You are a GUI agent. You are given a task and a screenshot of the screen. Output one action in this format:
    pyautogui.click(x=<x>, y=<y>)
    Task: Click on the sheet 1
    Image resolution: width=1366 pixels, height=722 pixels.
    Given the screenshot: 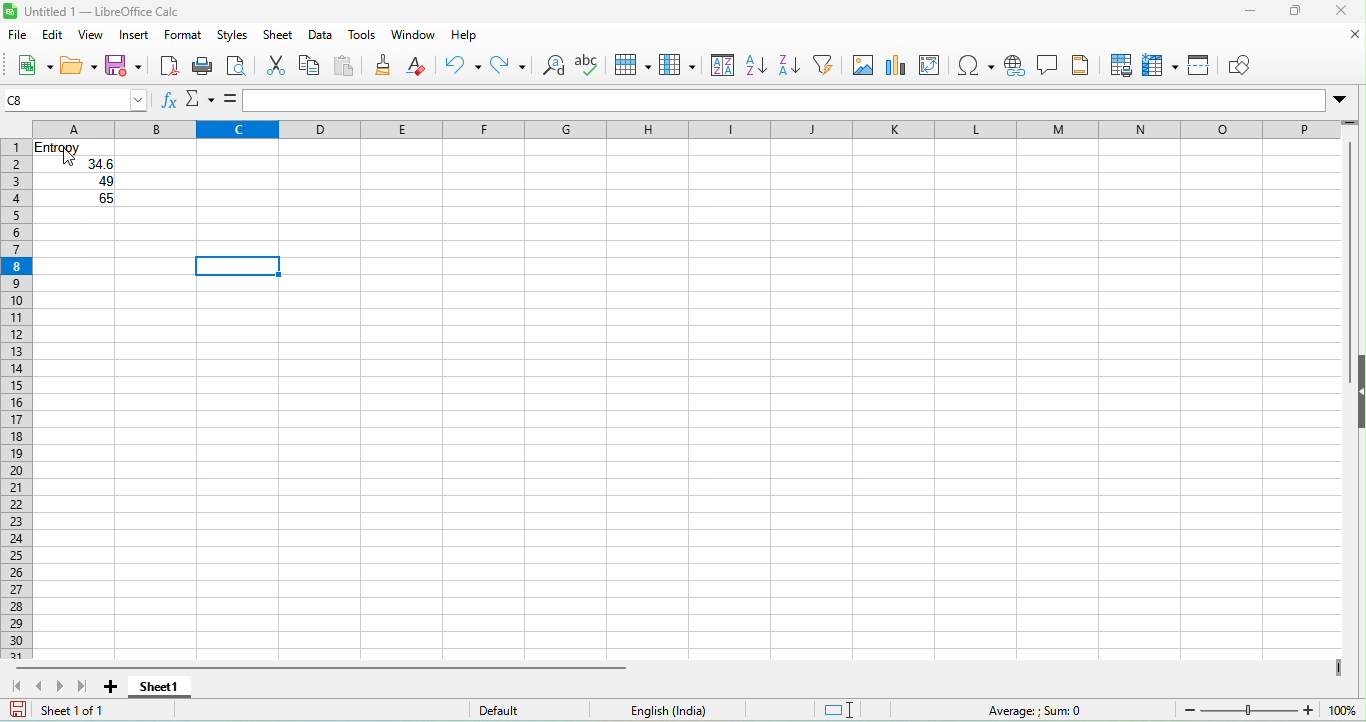 What is the action you would take?
    pyautogui.click(x=159, y=687)
    